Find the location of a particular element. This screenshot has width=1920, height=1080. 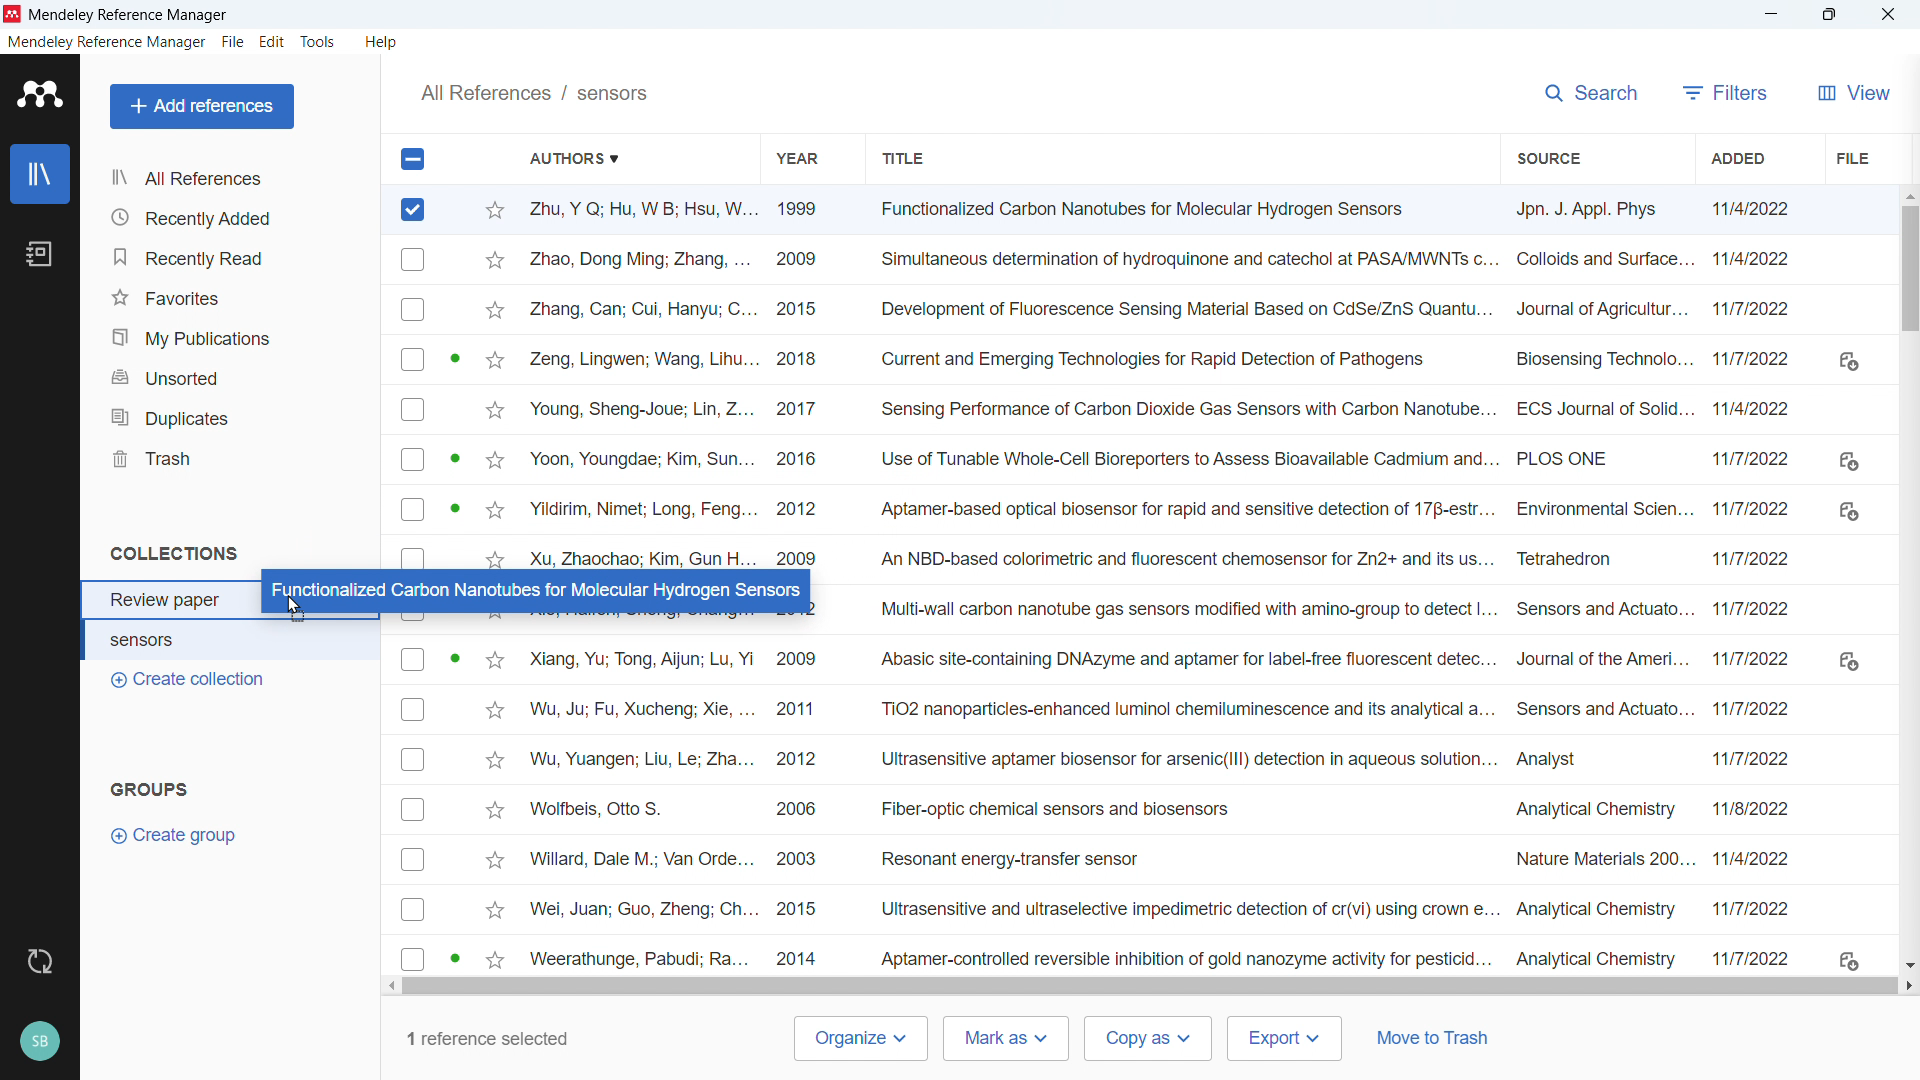

Notebook  is located at coordinates (41, 254).